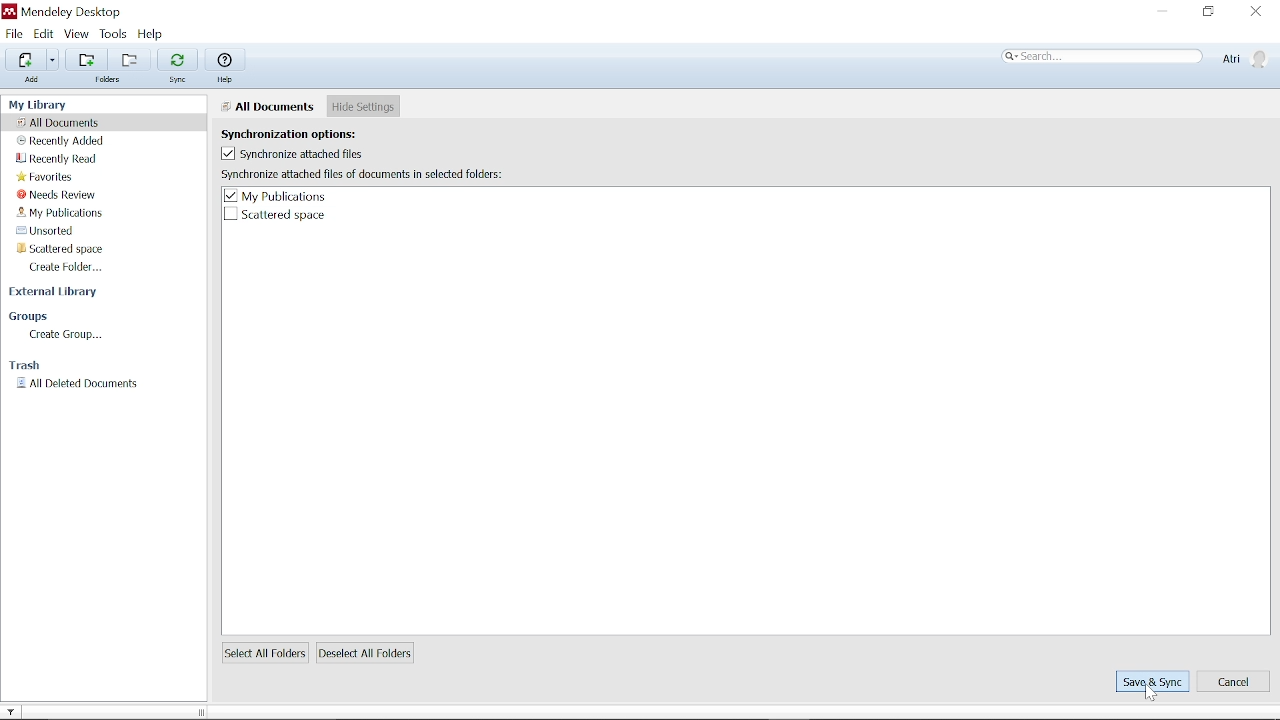 Image resolution: width=1280 pixels, height=720 pixels. I want to click on Recently added , so click(68, 141).